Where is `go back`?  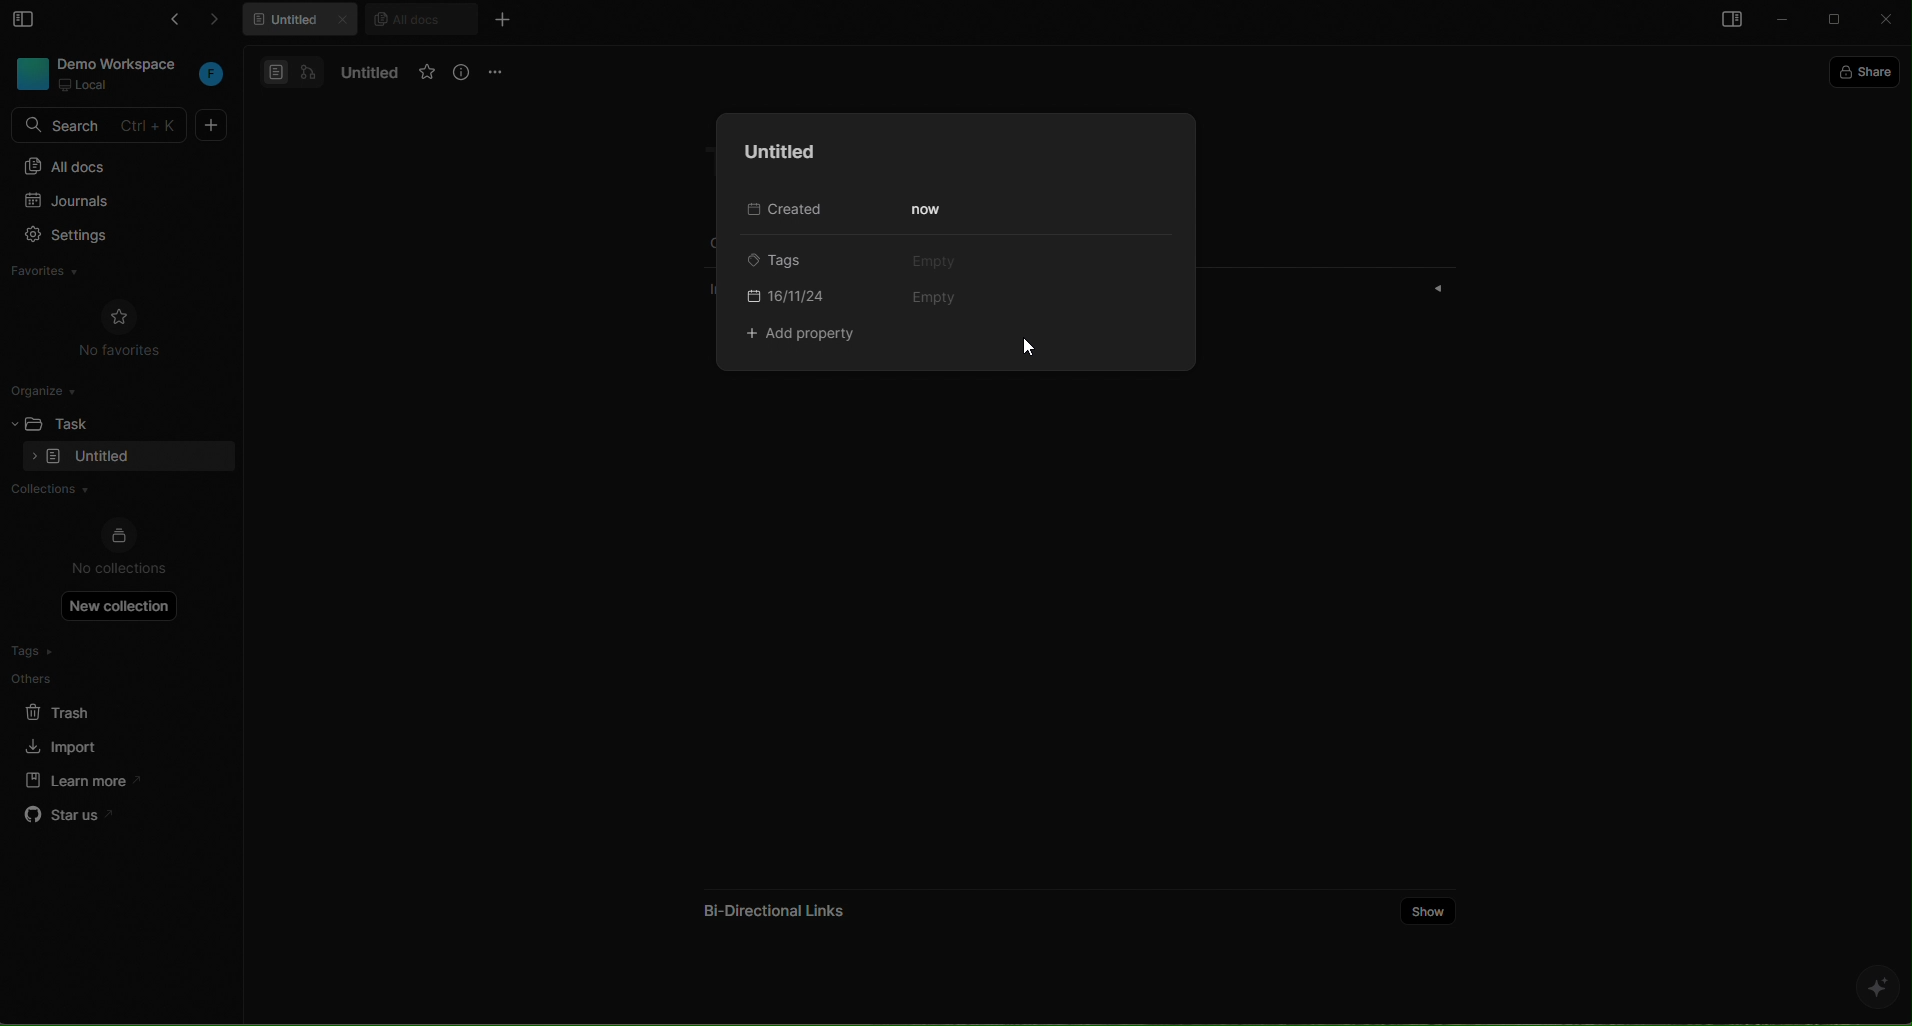
go back is located at coordinates (170, 23).